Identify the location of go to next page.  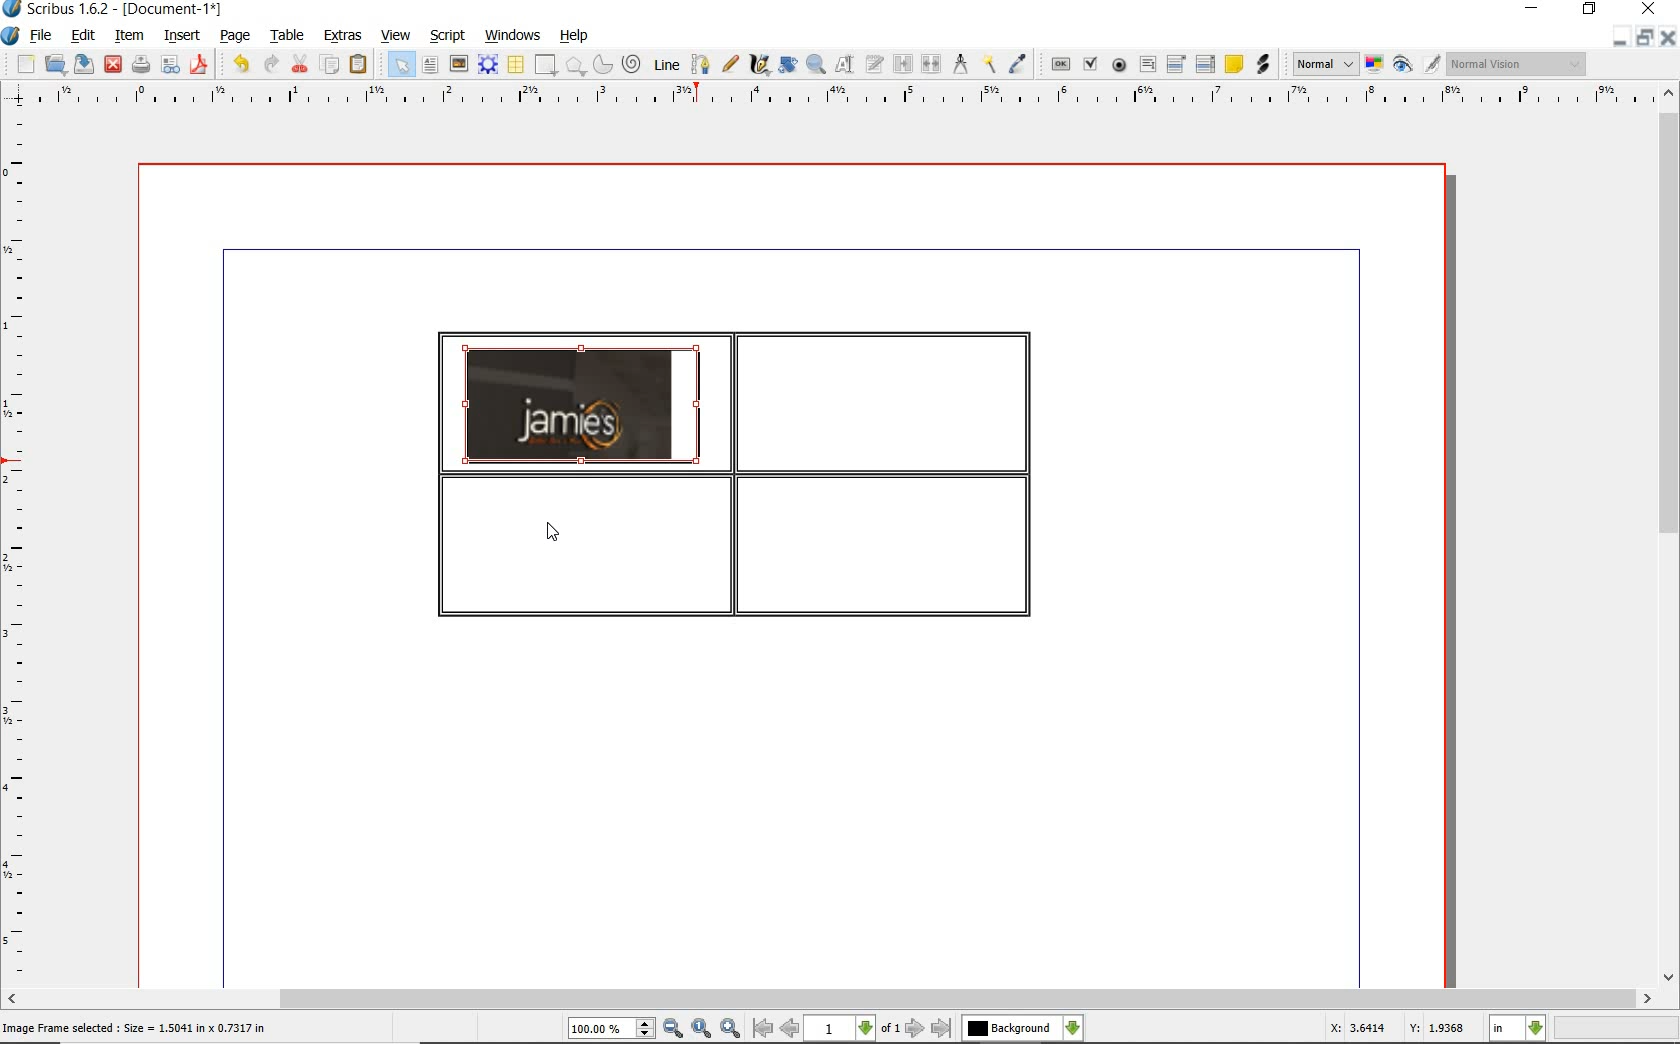
(915, 1028).